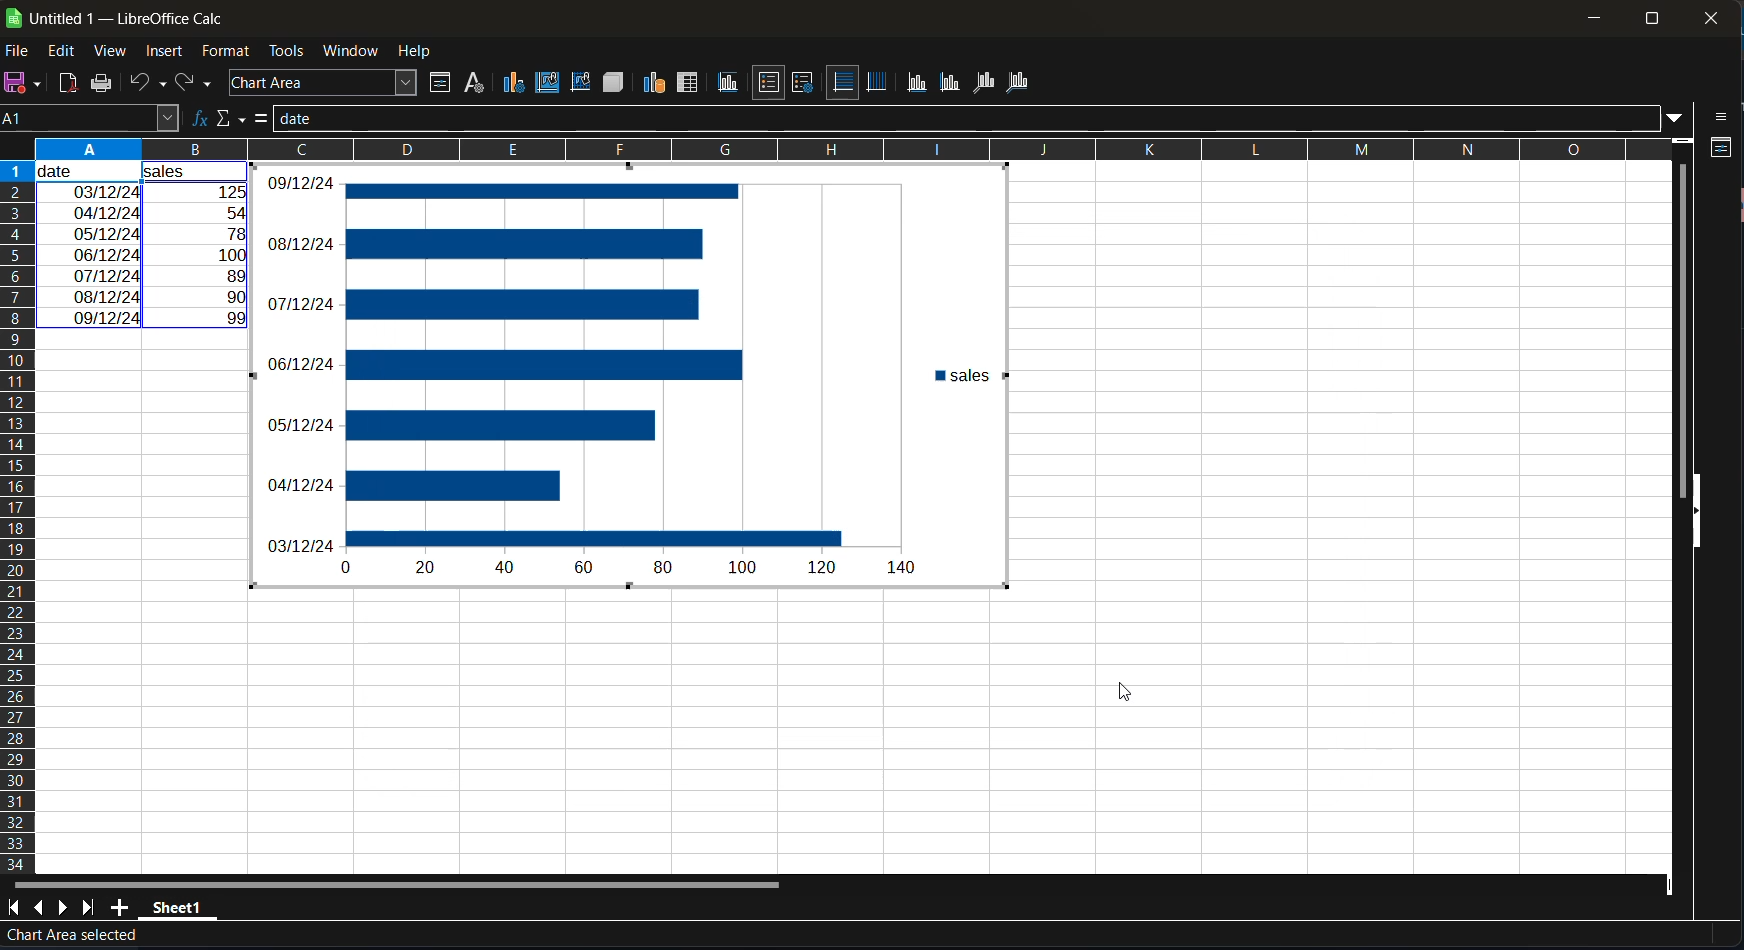 This screenshot has height=950, width=1744. What do you see at coordinates (416, 50) in the screenshot?
I see `help` at bounding box center [416, 50].